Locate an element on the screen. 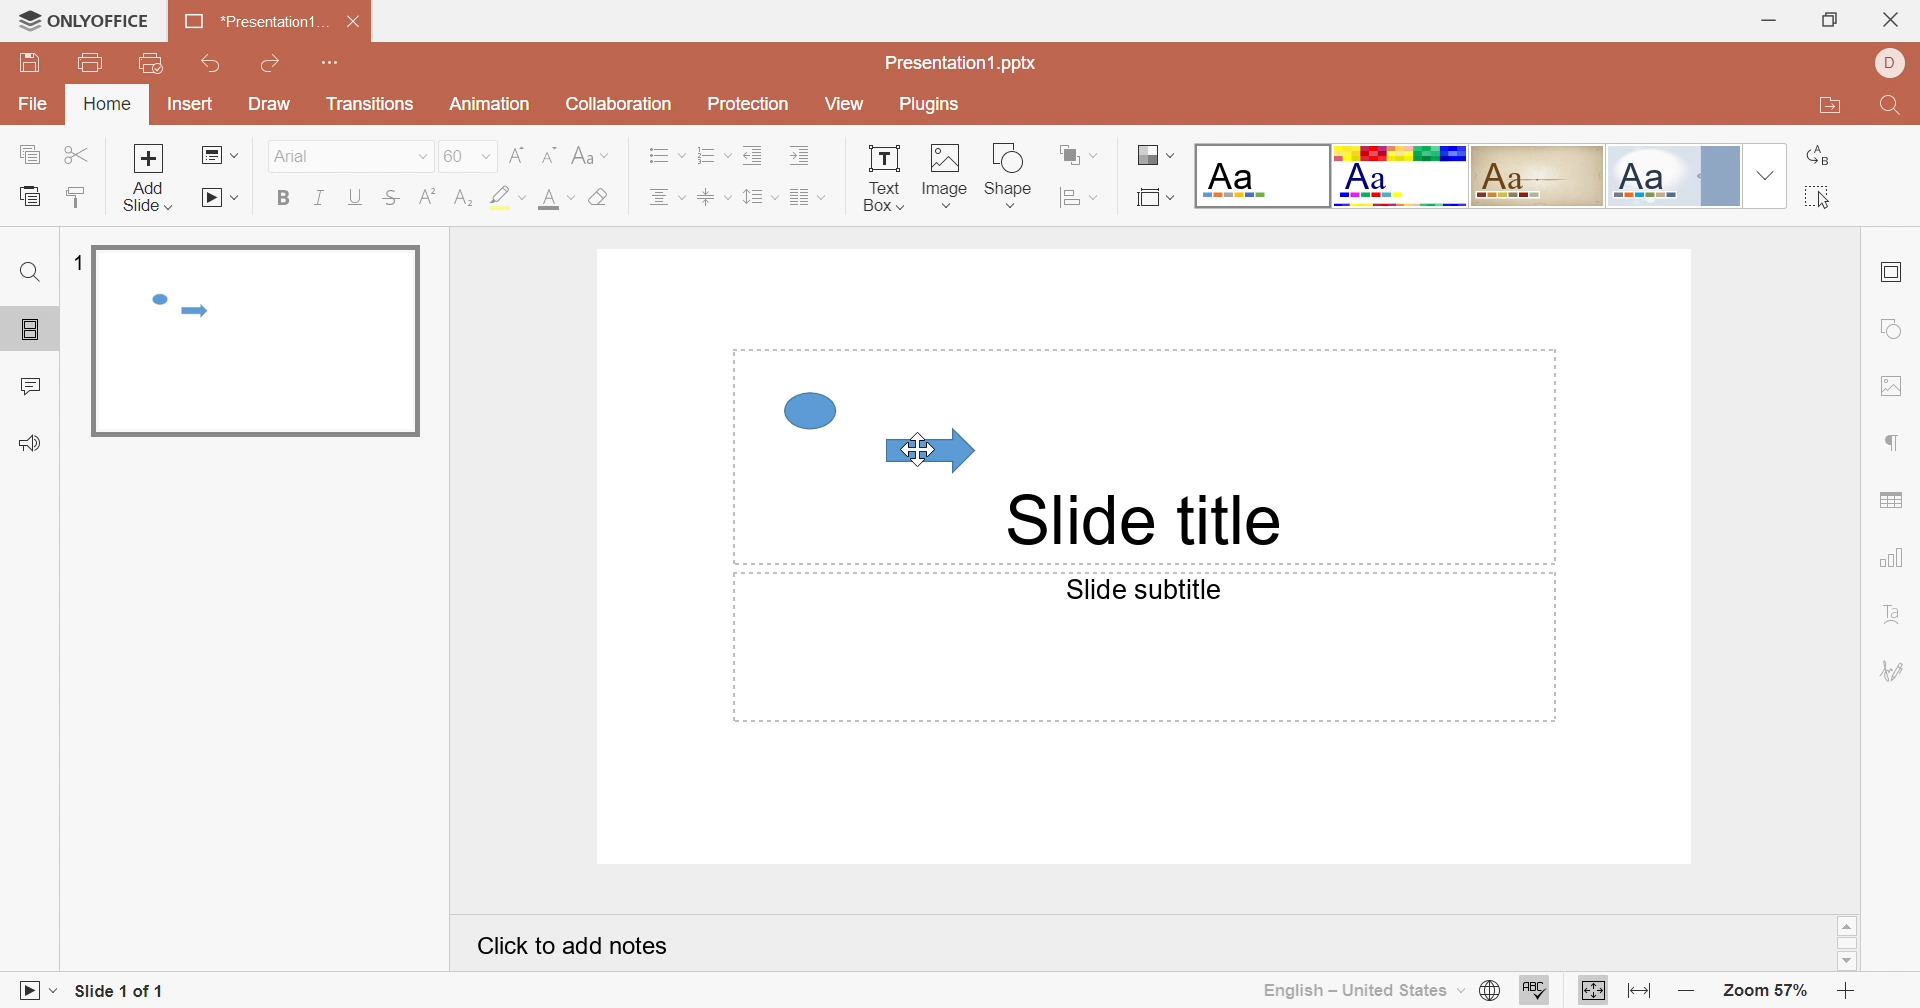 The image size is (1920, 1008). Paragraph settings is located at coordinates (1893, 444).